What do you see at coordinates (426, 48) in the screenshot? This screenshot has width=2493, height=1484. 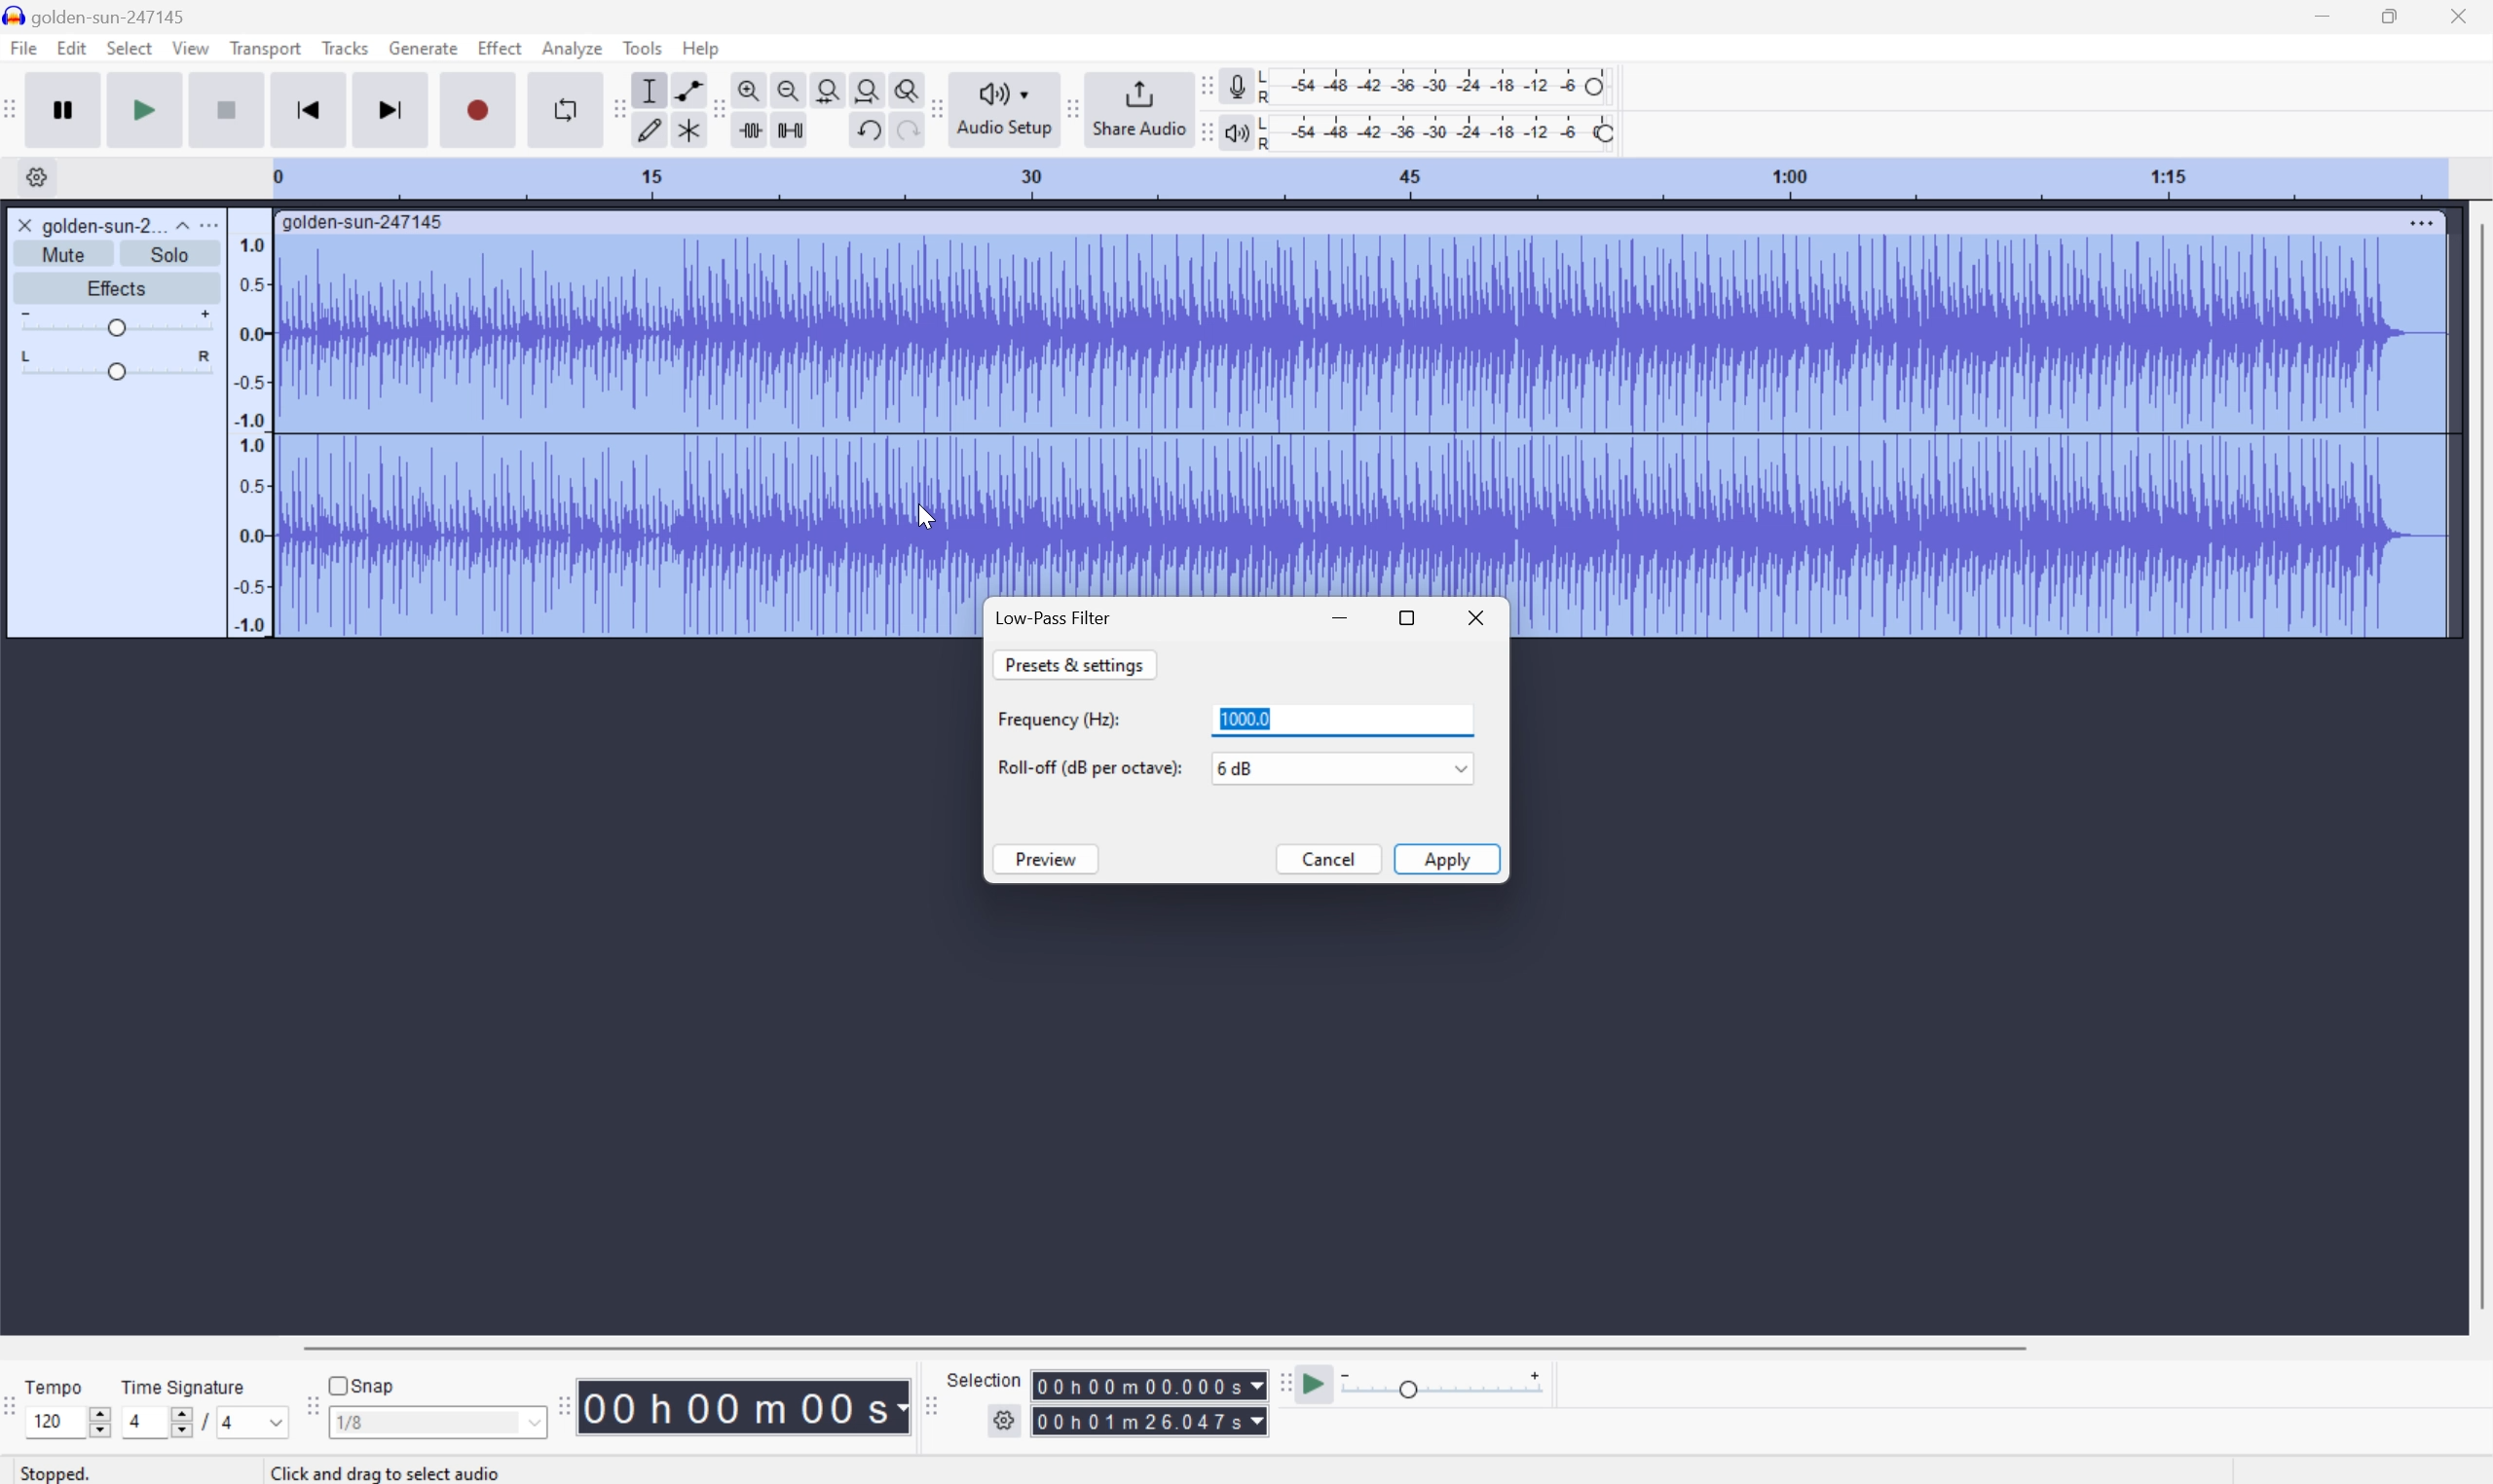 I see `Generate` at bounding box center [426, 48].